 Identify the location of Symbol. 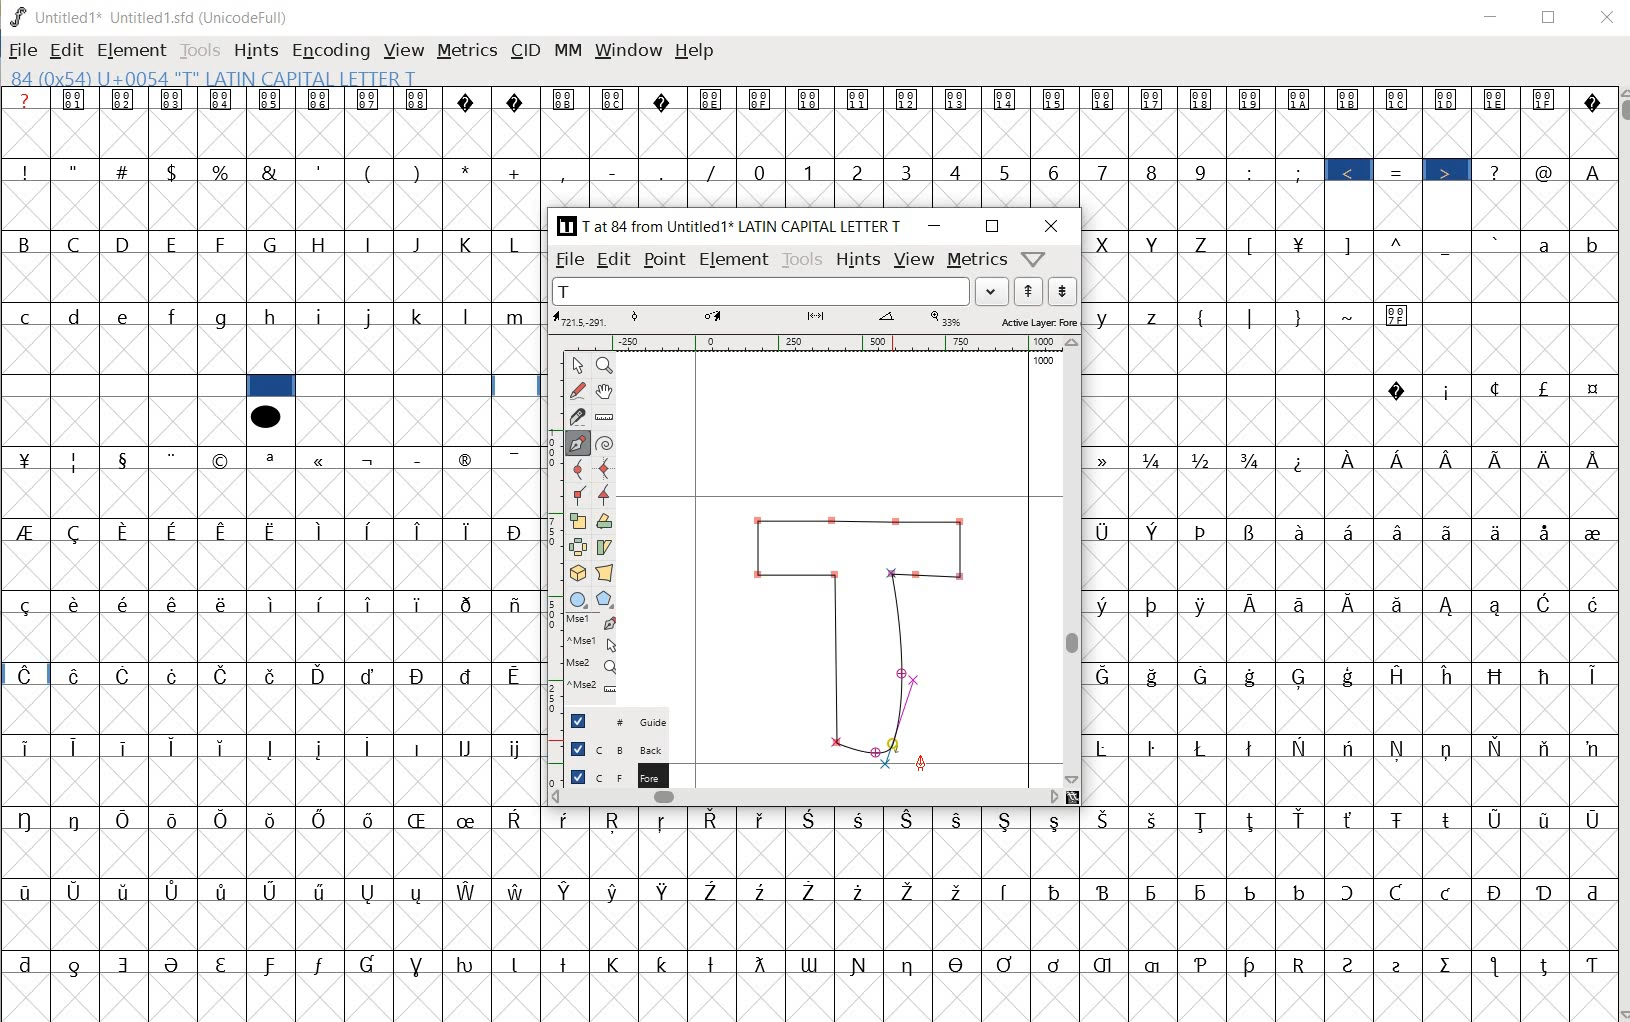
(470, 100).